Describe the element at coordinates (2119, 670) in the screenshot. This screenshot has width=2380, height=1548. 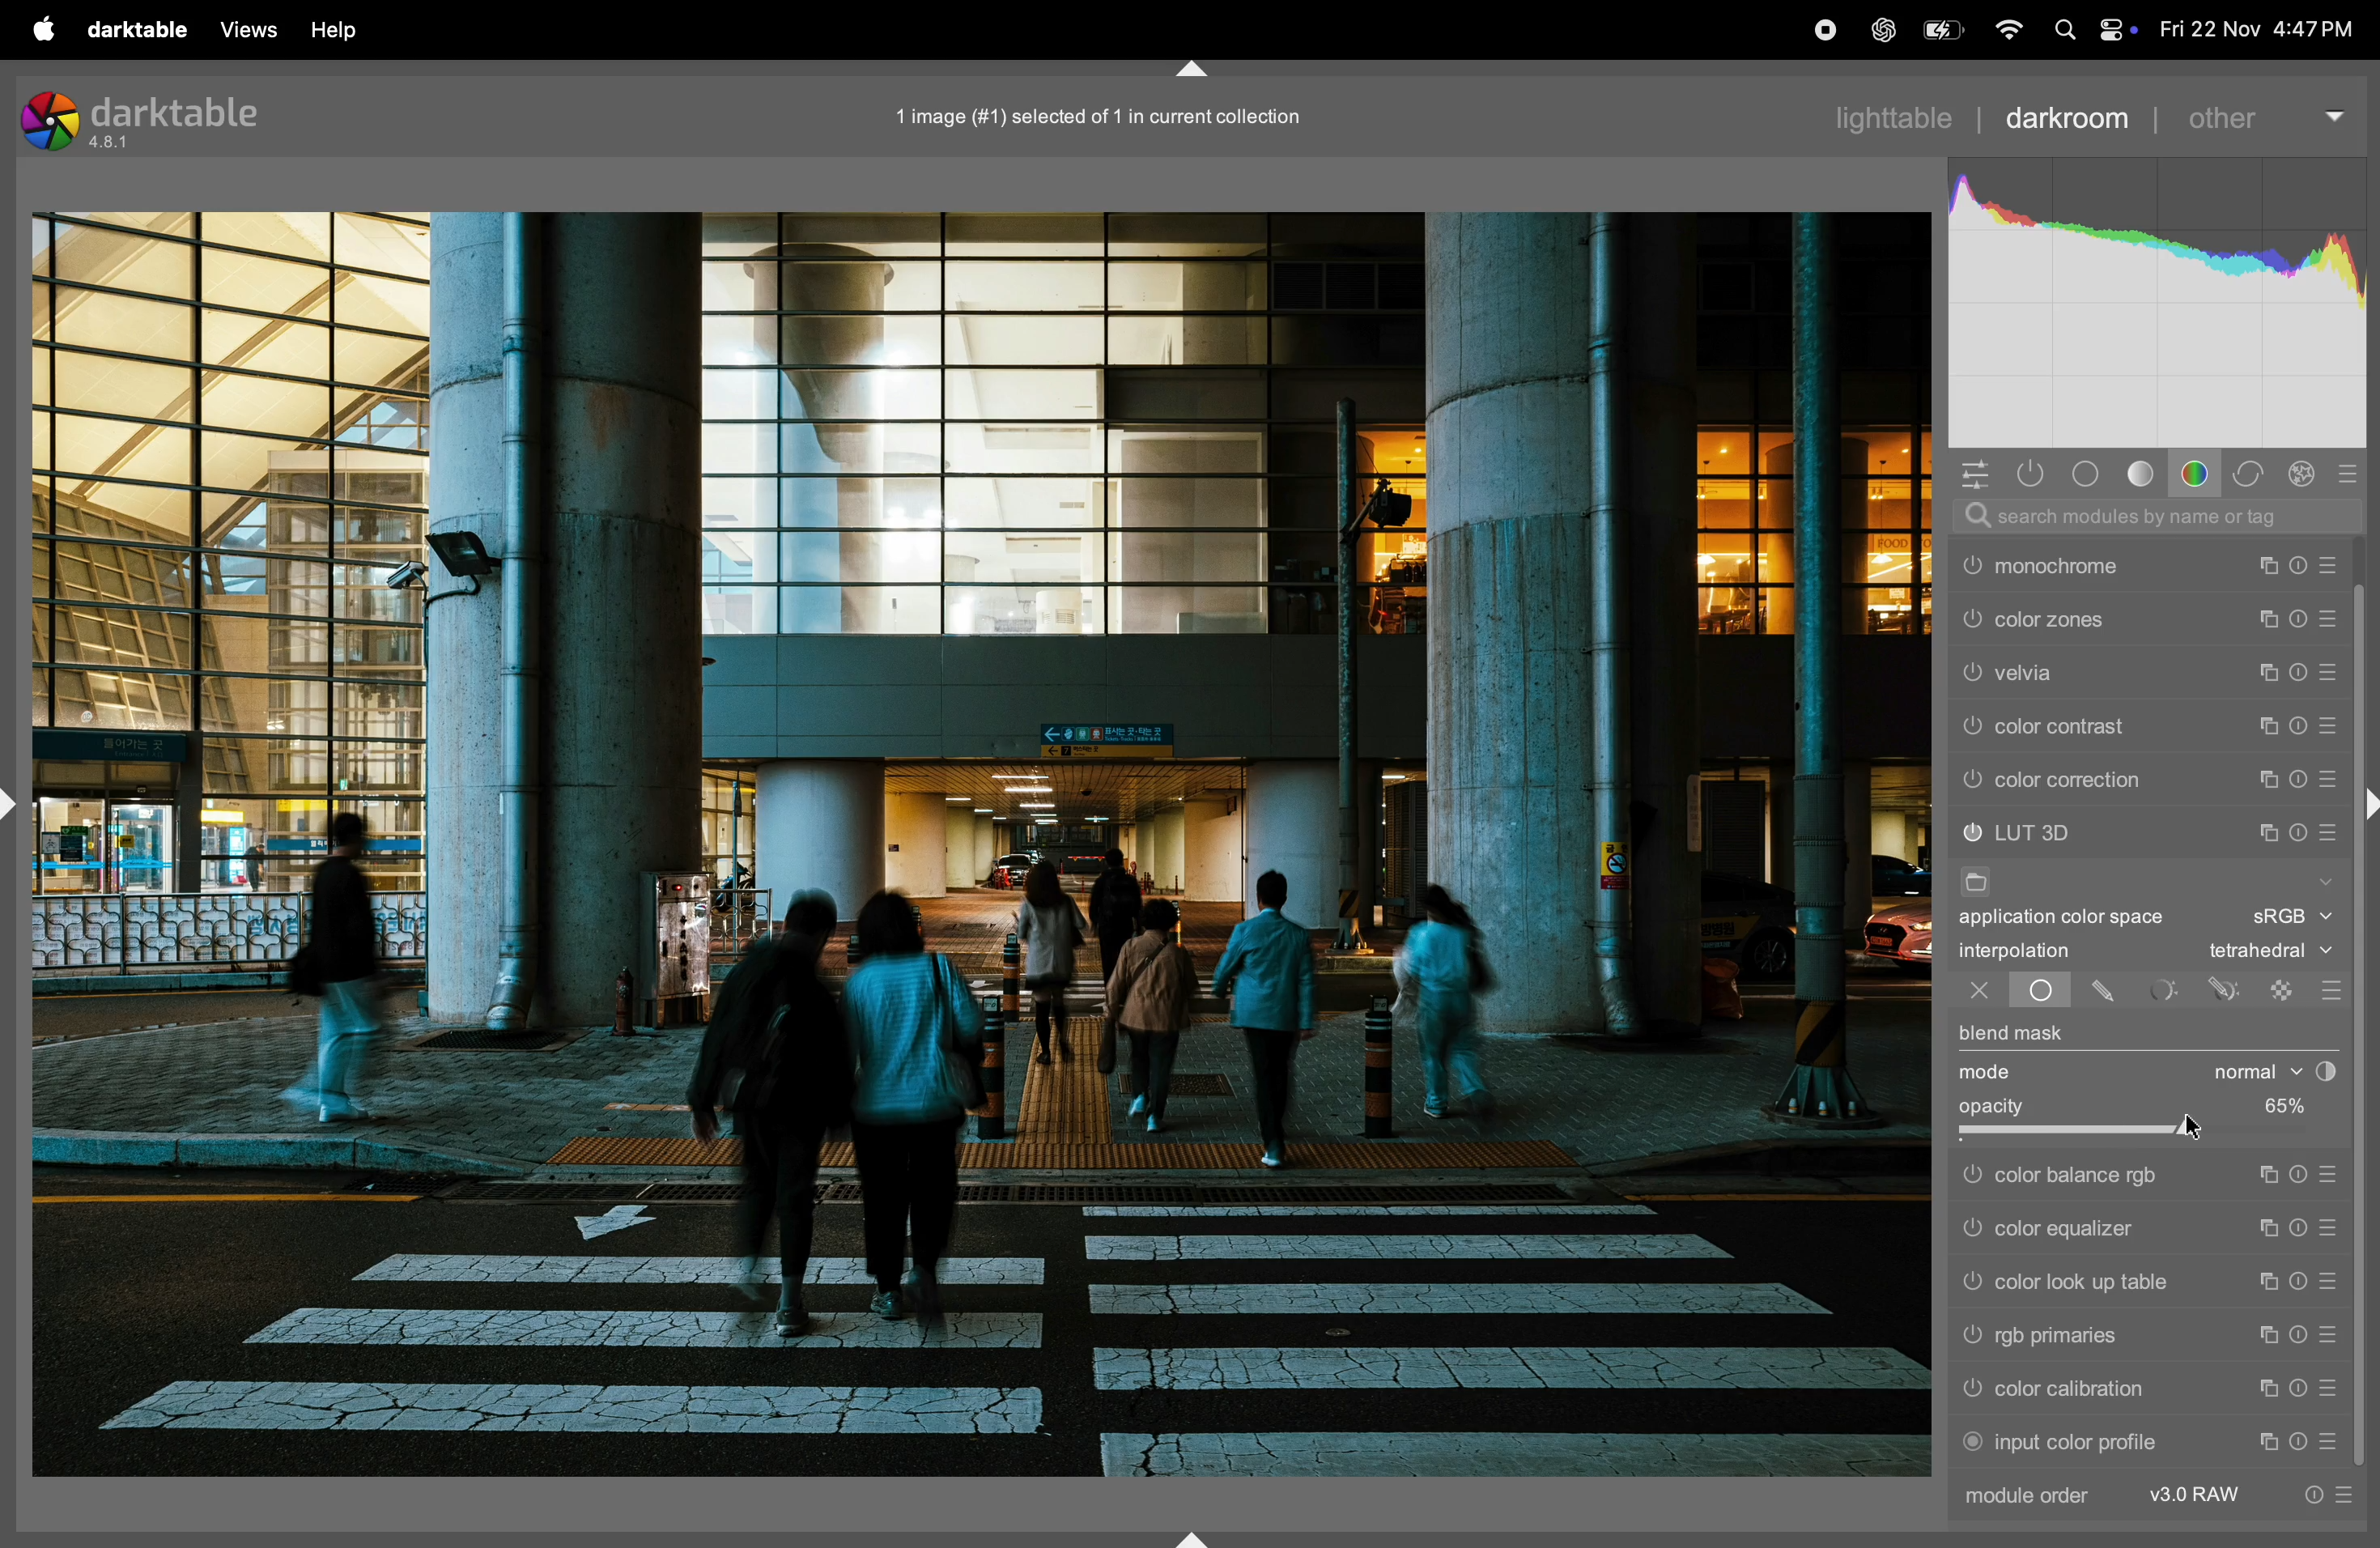
I see `color zones` at that location.